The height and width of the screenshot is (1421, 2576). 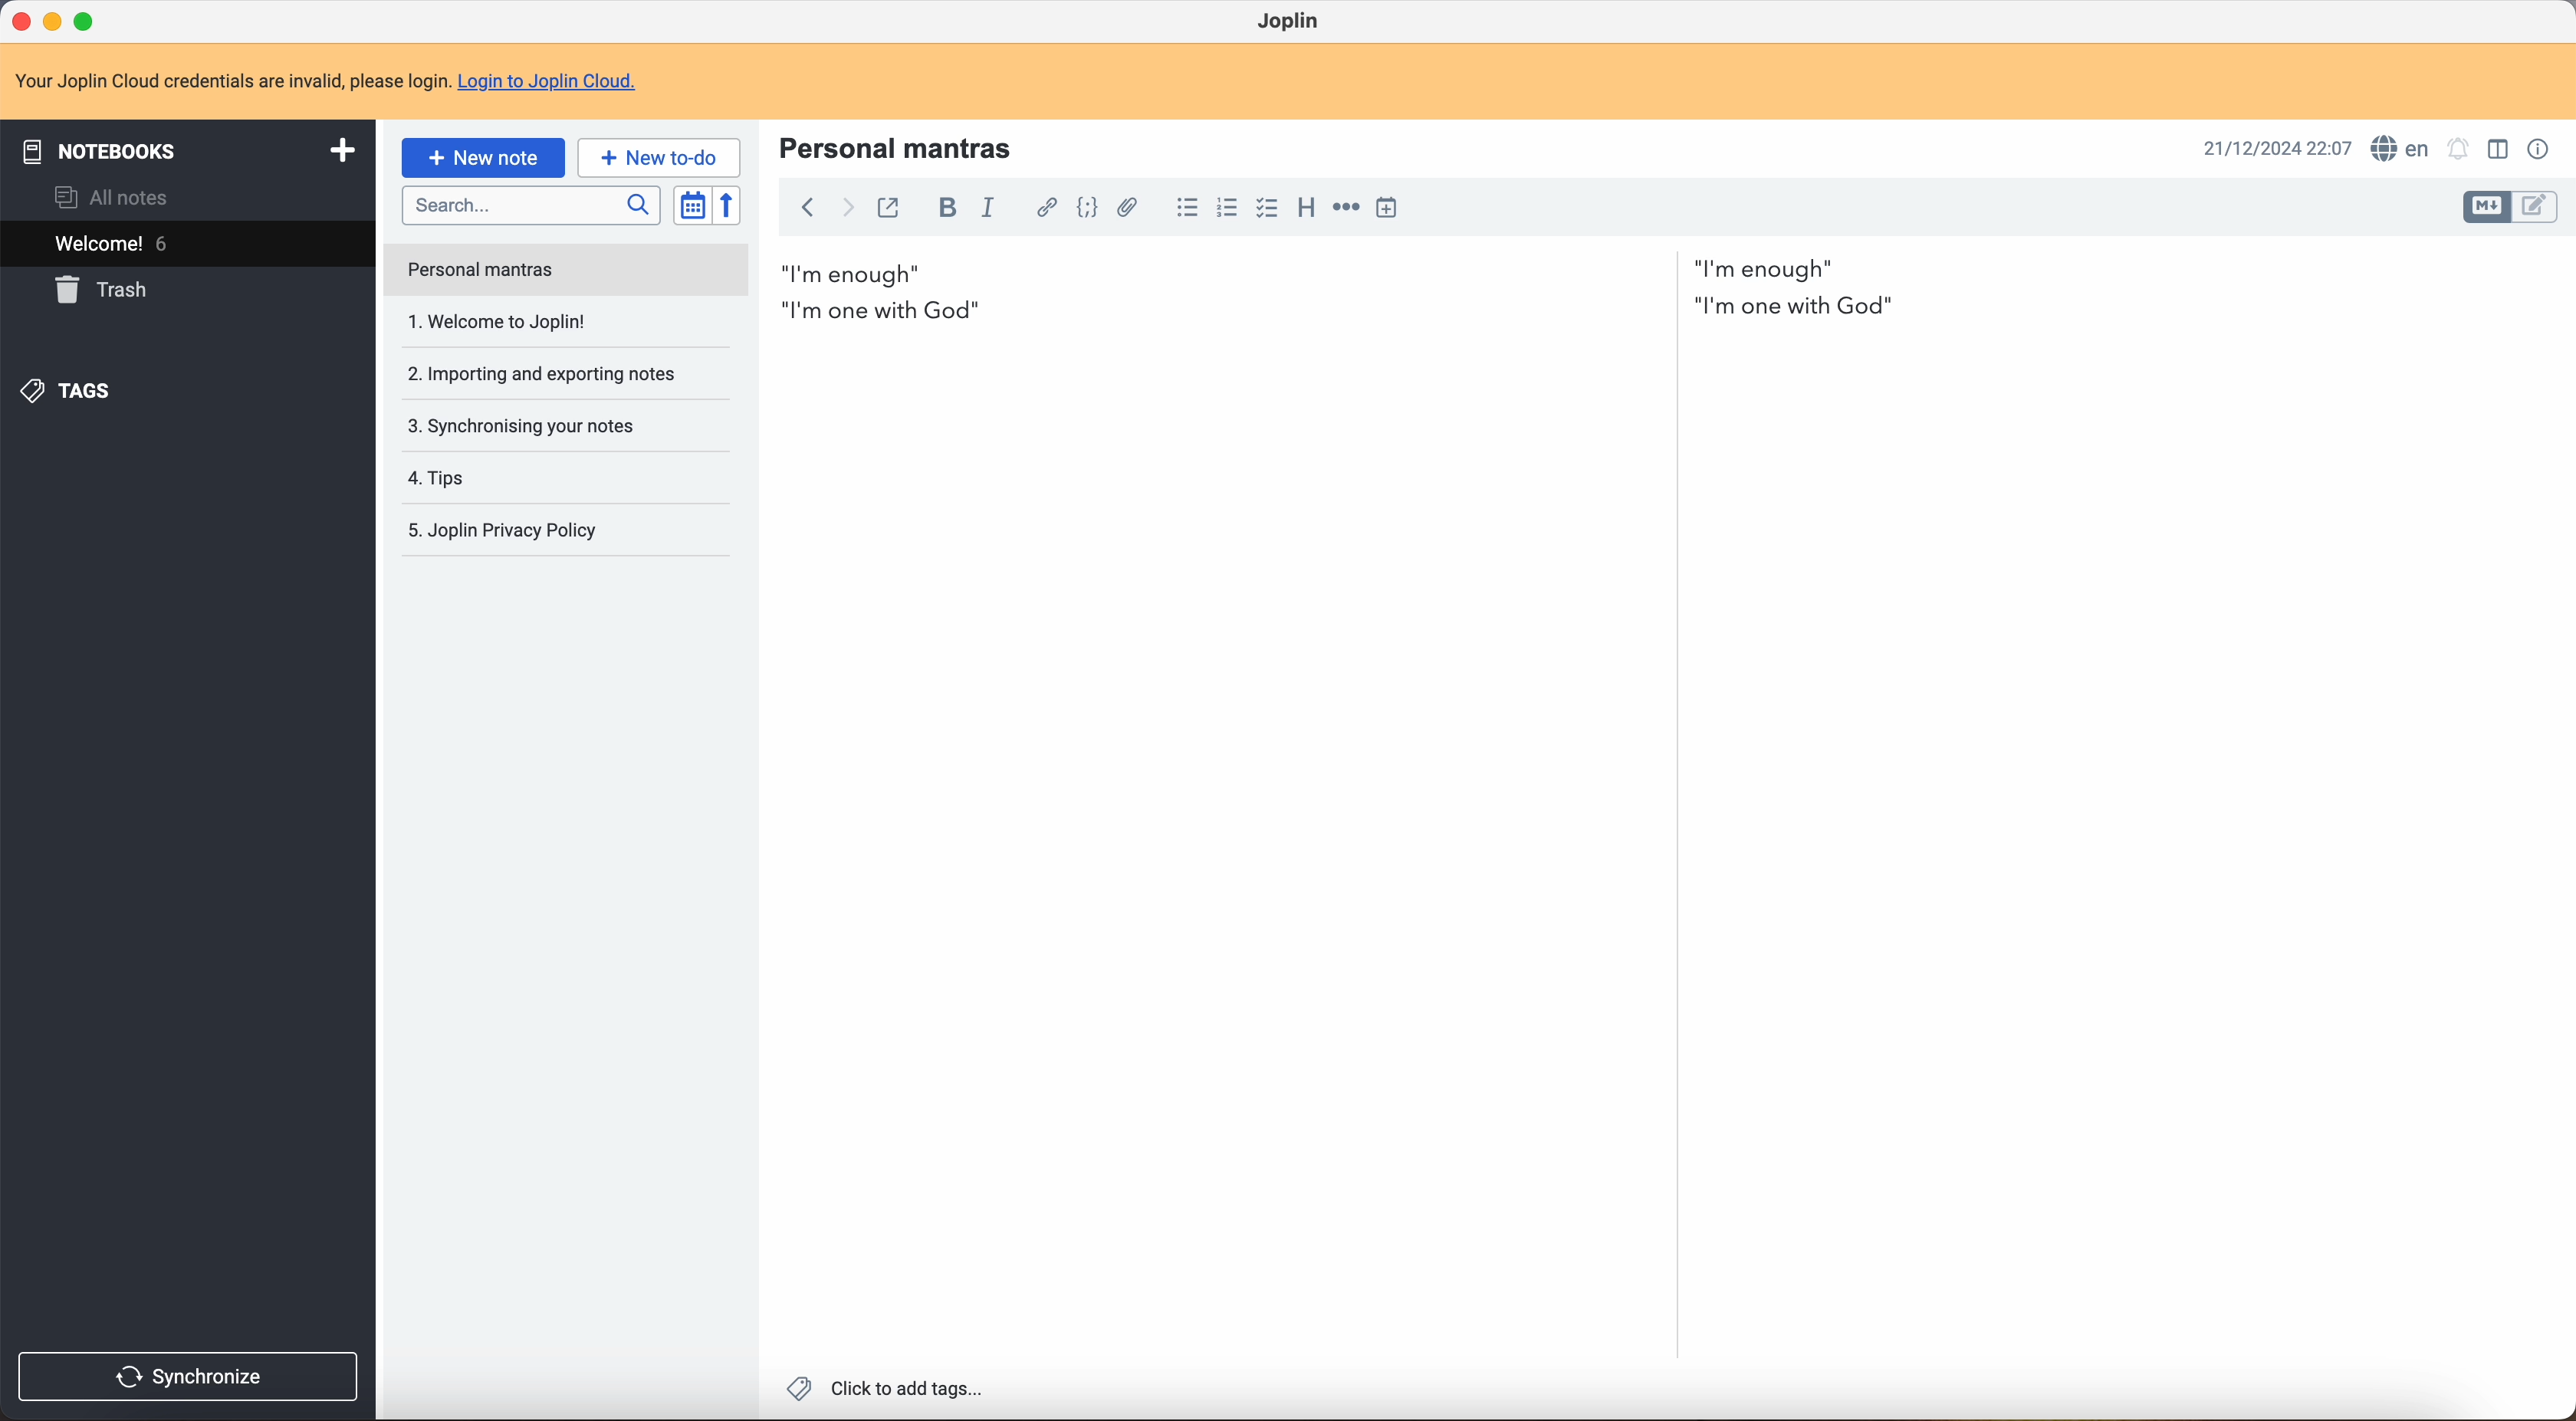 What do you see at coordinates (950, 207) in the screenshot?
I see `bold` at bounding box center [950, 207].